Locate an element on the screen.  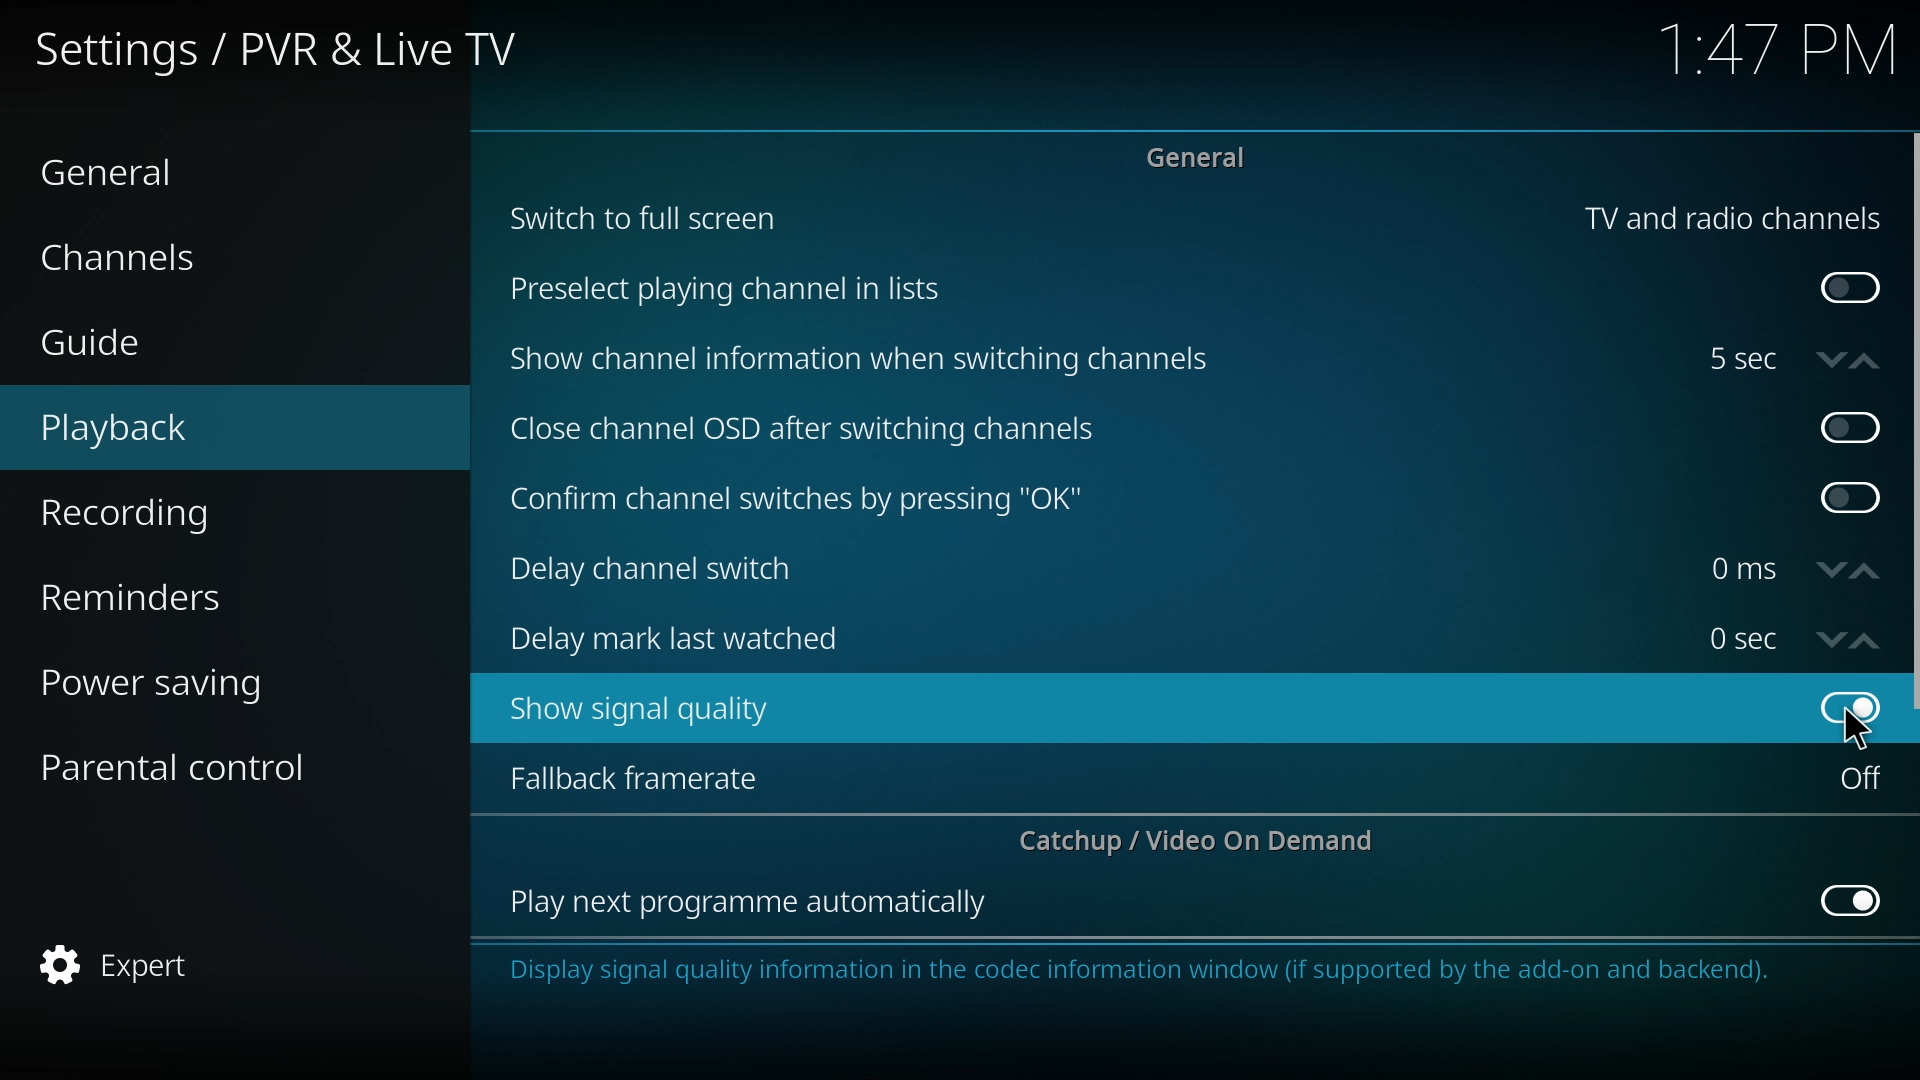
time is located at coordinates (1779, 50).